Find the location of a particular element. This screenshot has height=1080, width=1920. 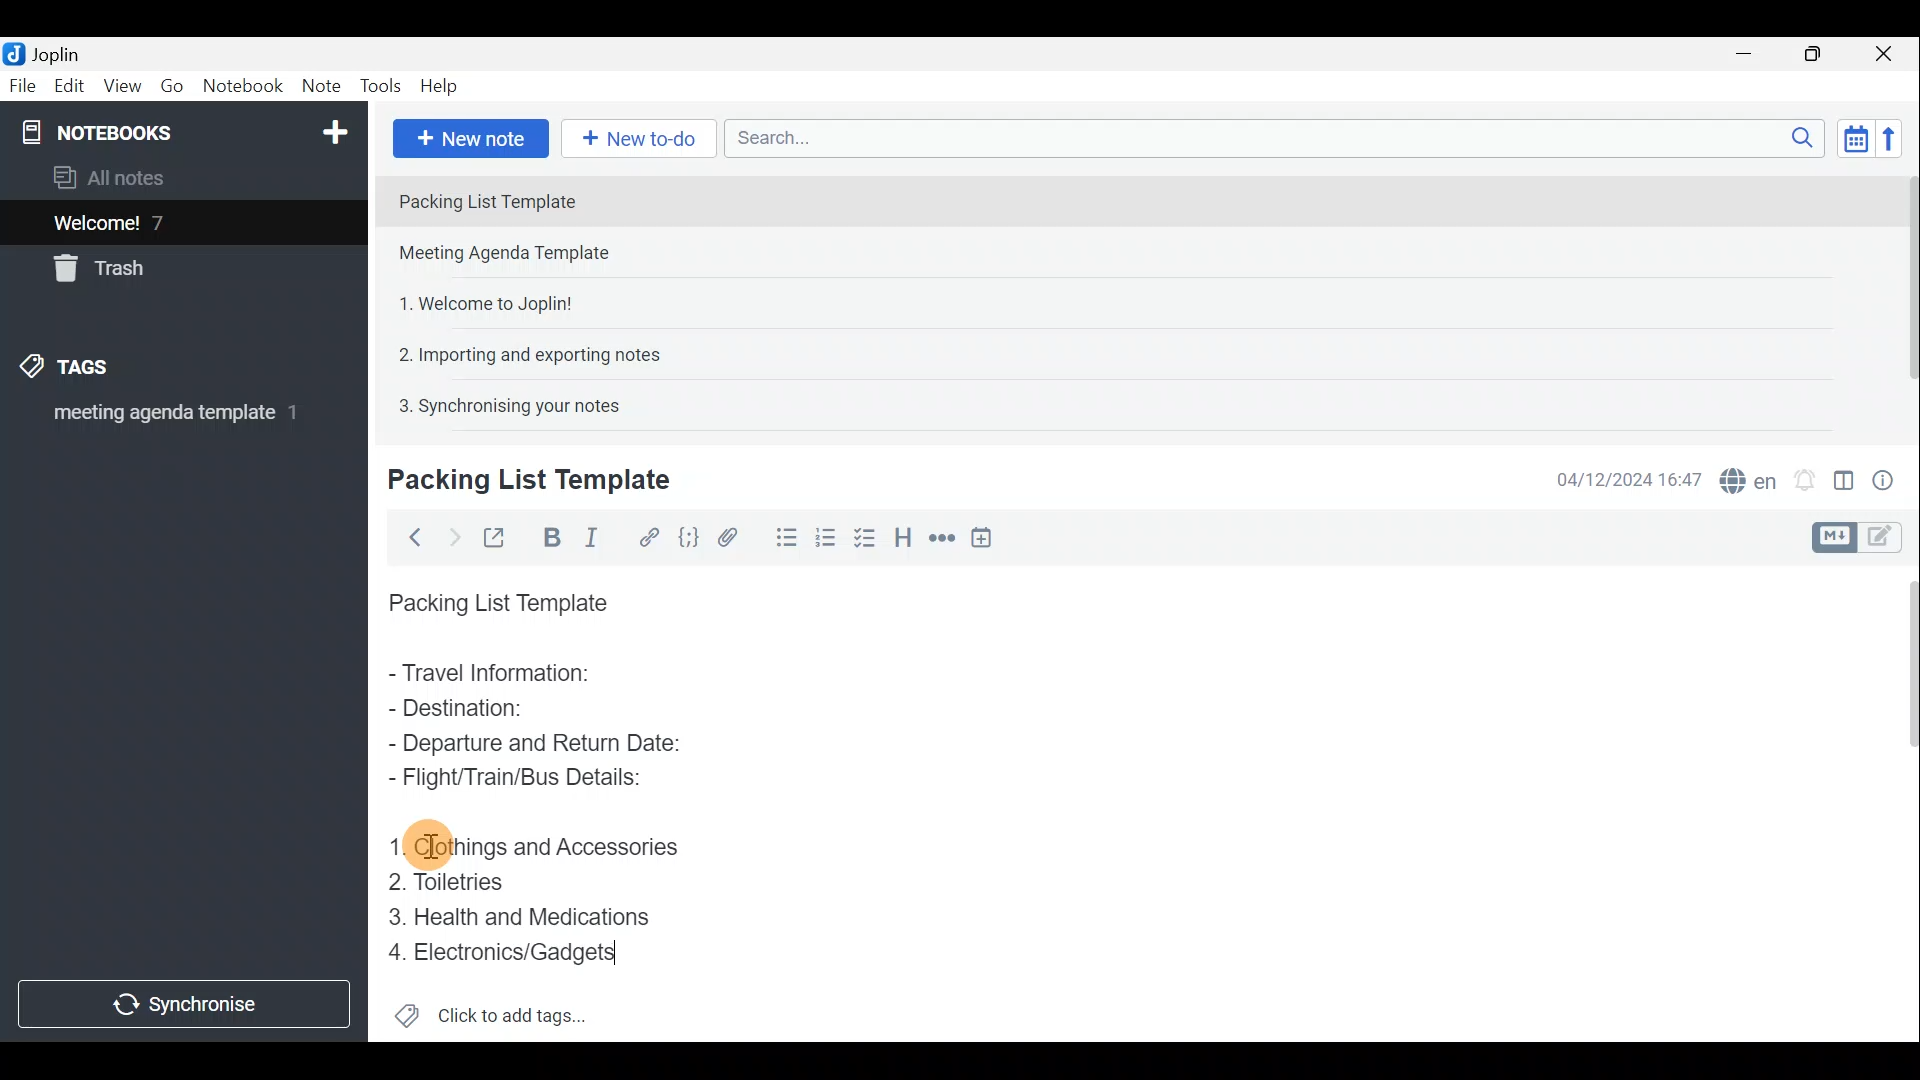

cursor is located at coordinates (428, 846).